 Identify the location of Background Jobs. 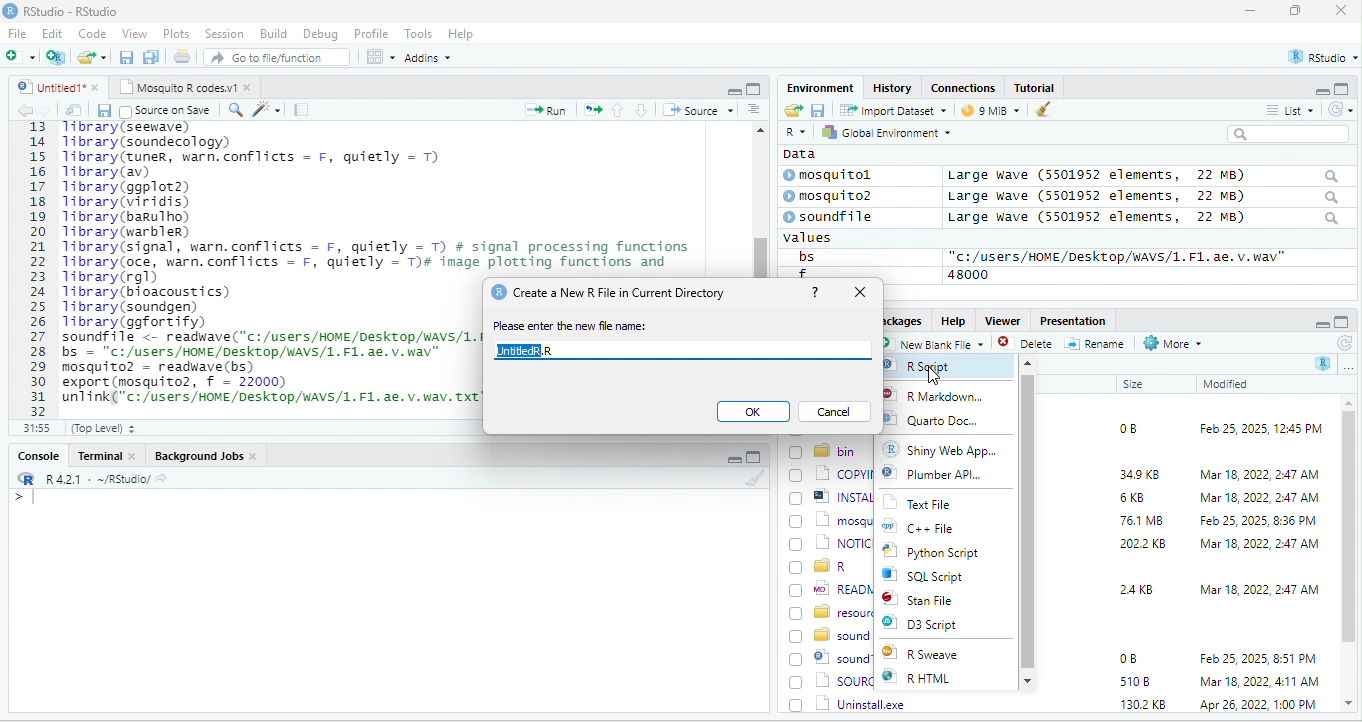
(205, 455).